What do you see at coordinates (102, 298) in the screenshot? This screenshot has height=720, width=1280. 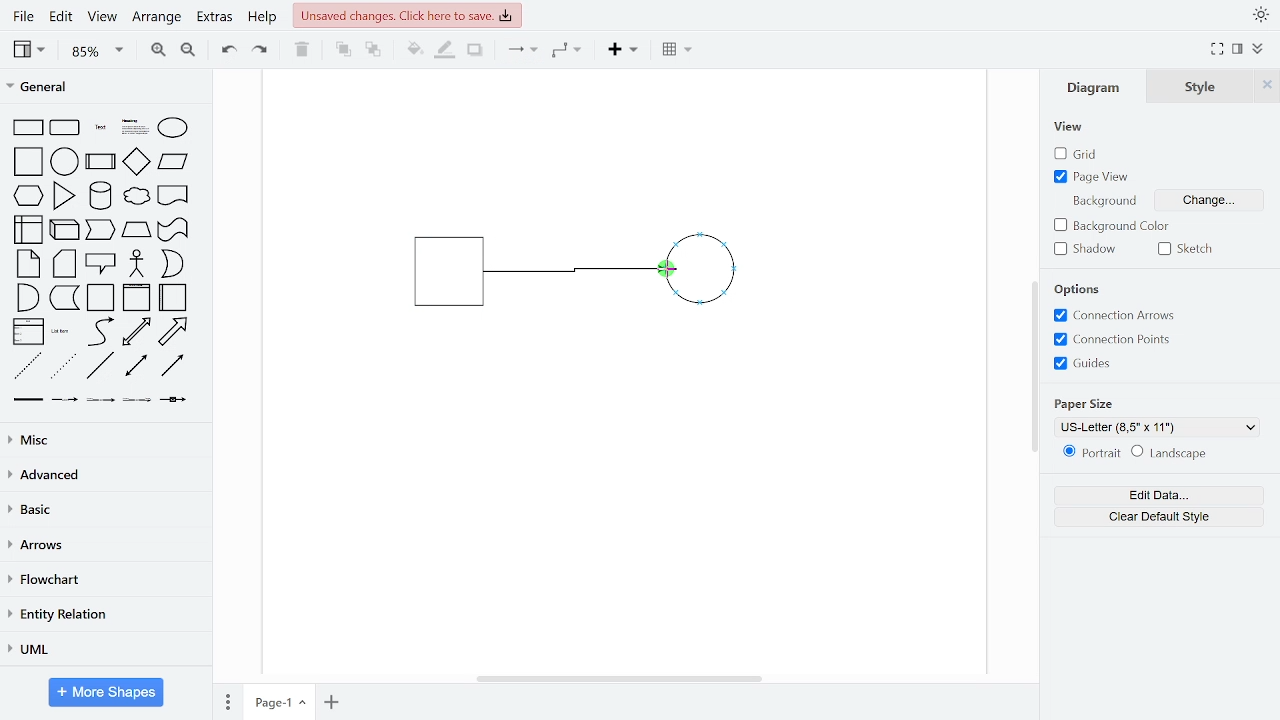 I see `container` at bounding box center [102, 298].